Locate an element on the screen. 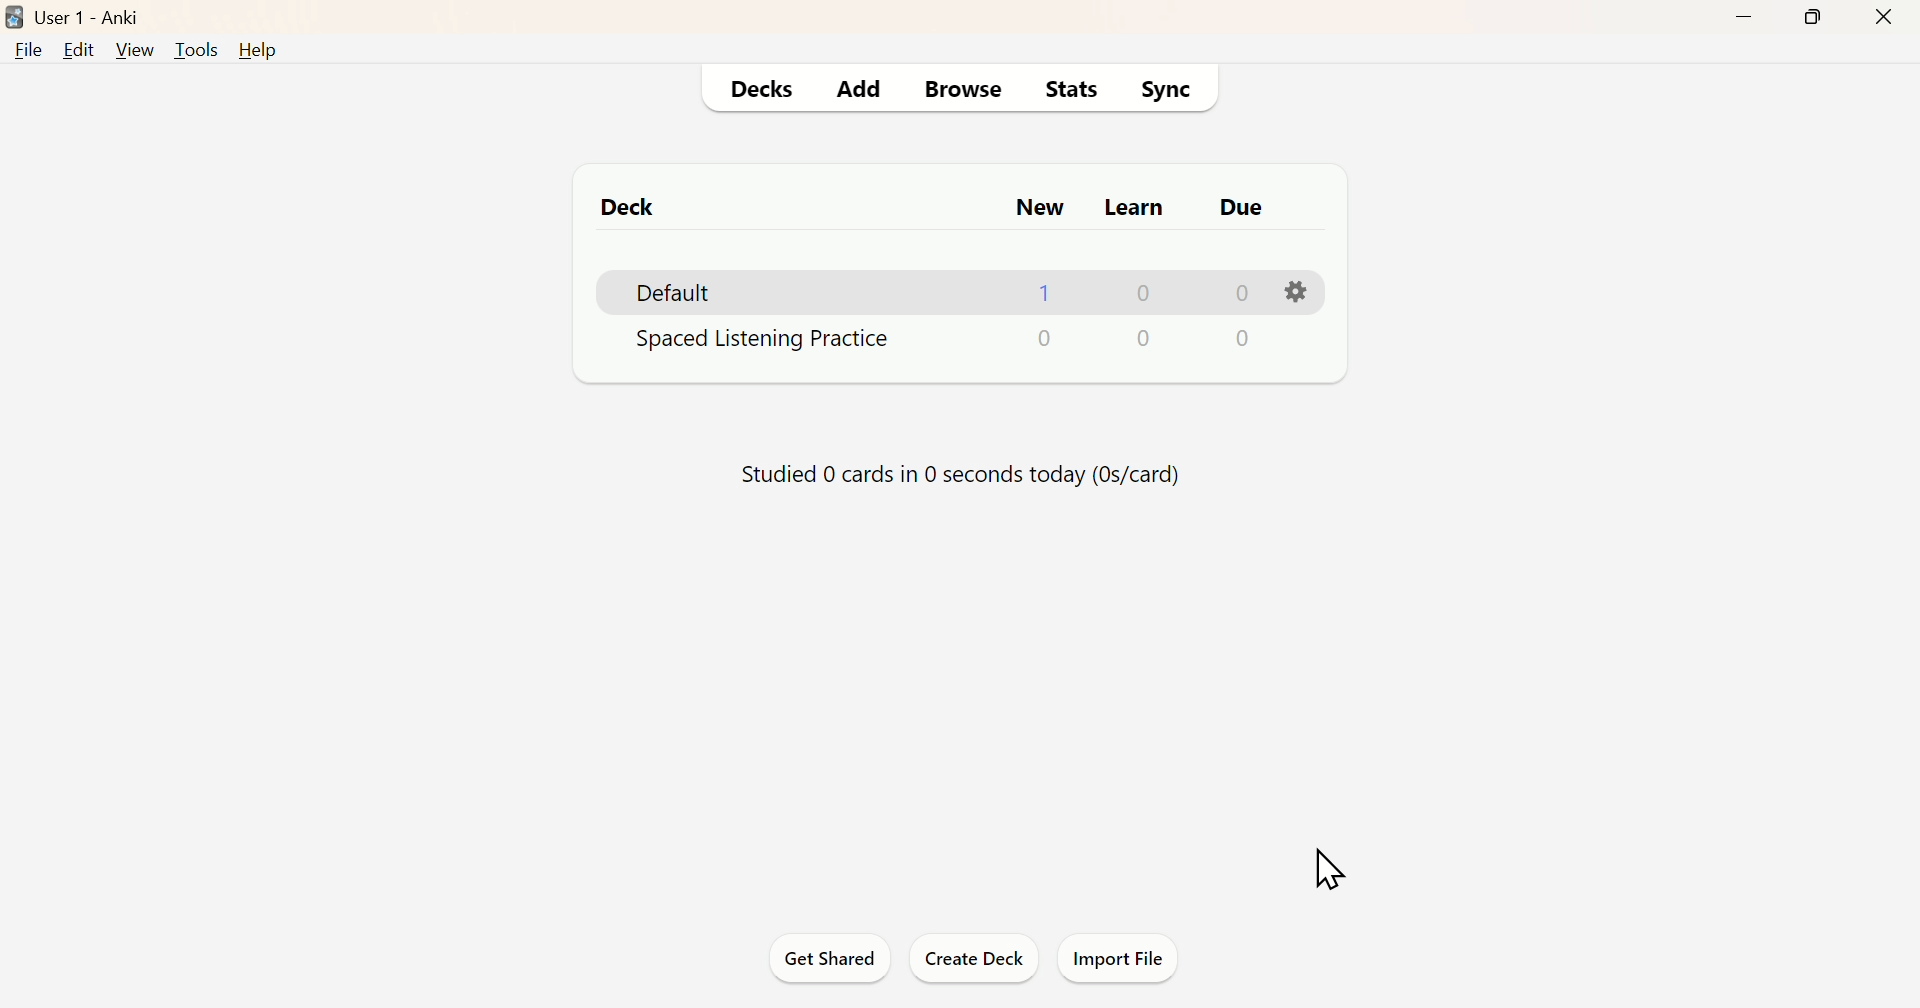 Image resolution: width=1920 pixels, height=1008 pixels. Due is located at coordinates (1239, 204).